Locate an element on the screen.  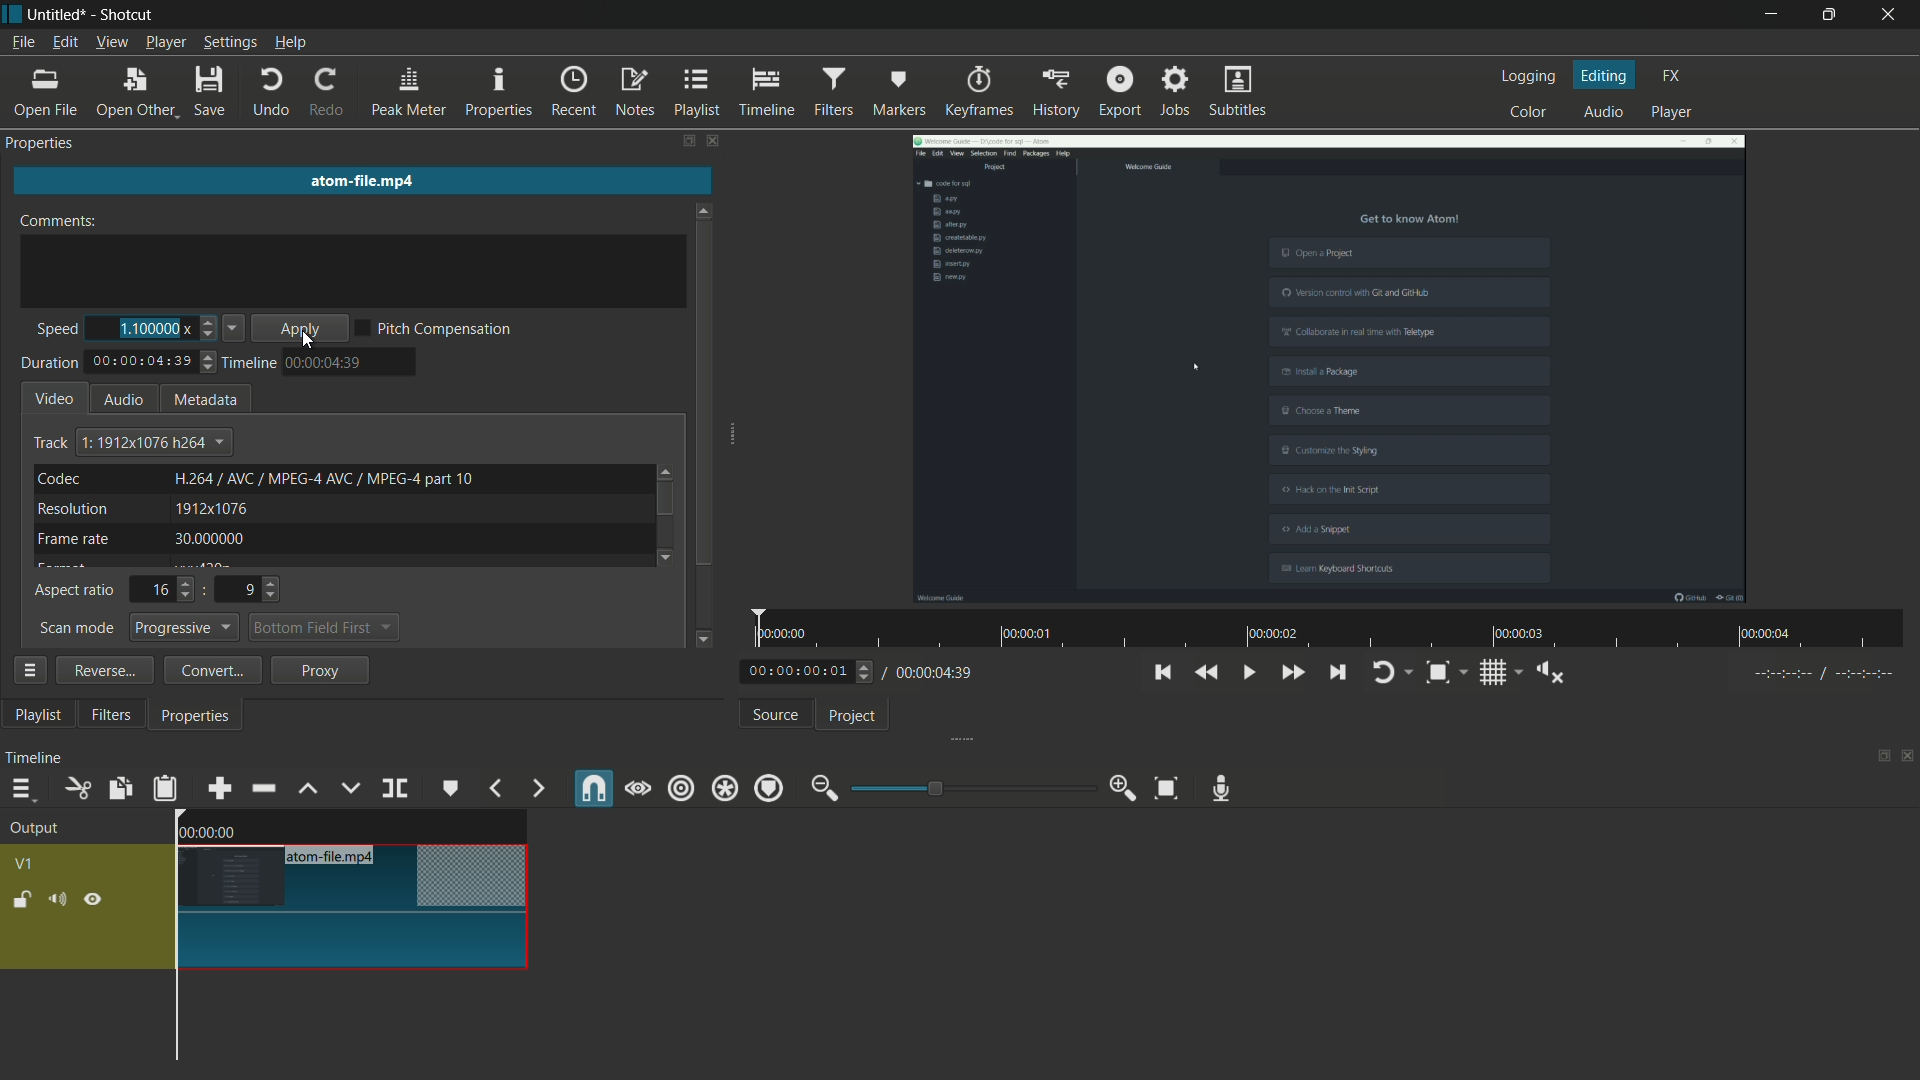
source is located at coordinates (777, 714).